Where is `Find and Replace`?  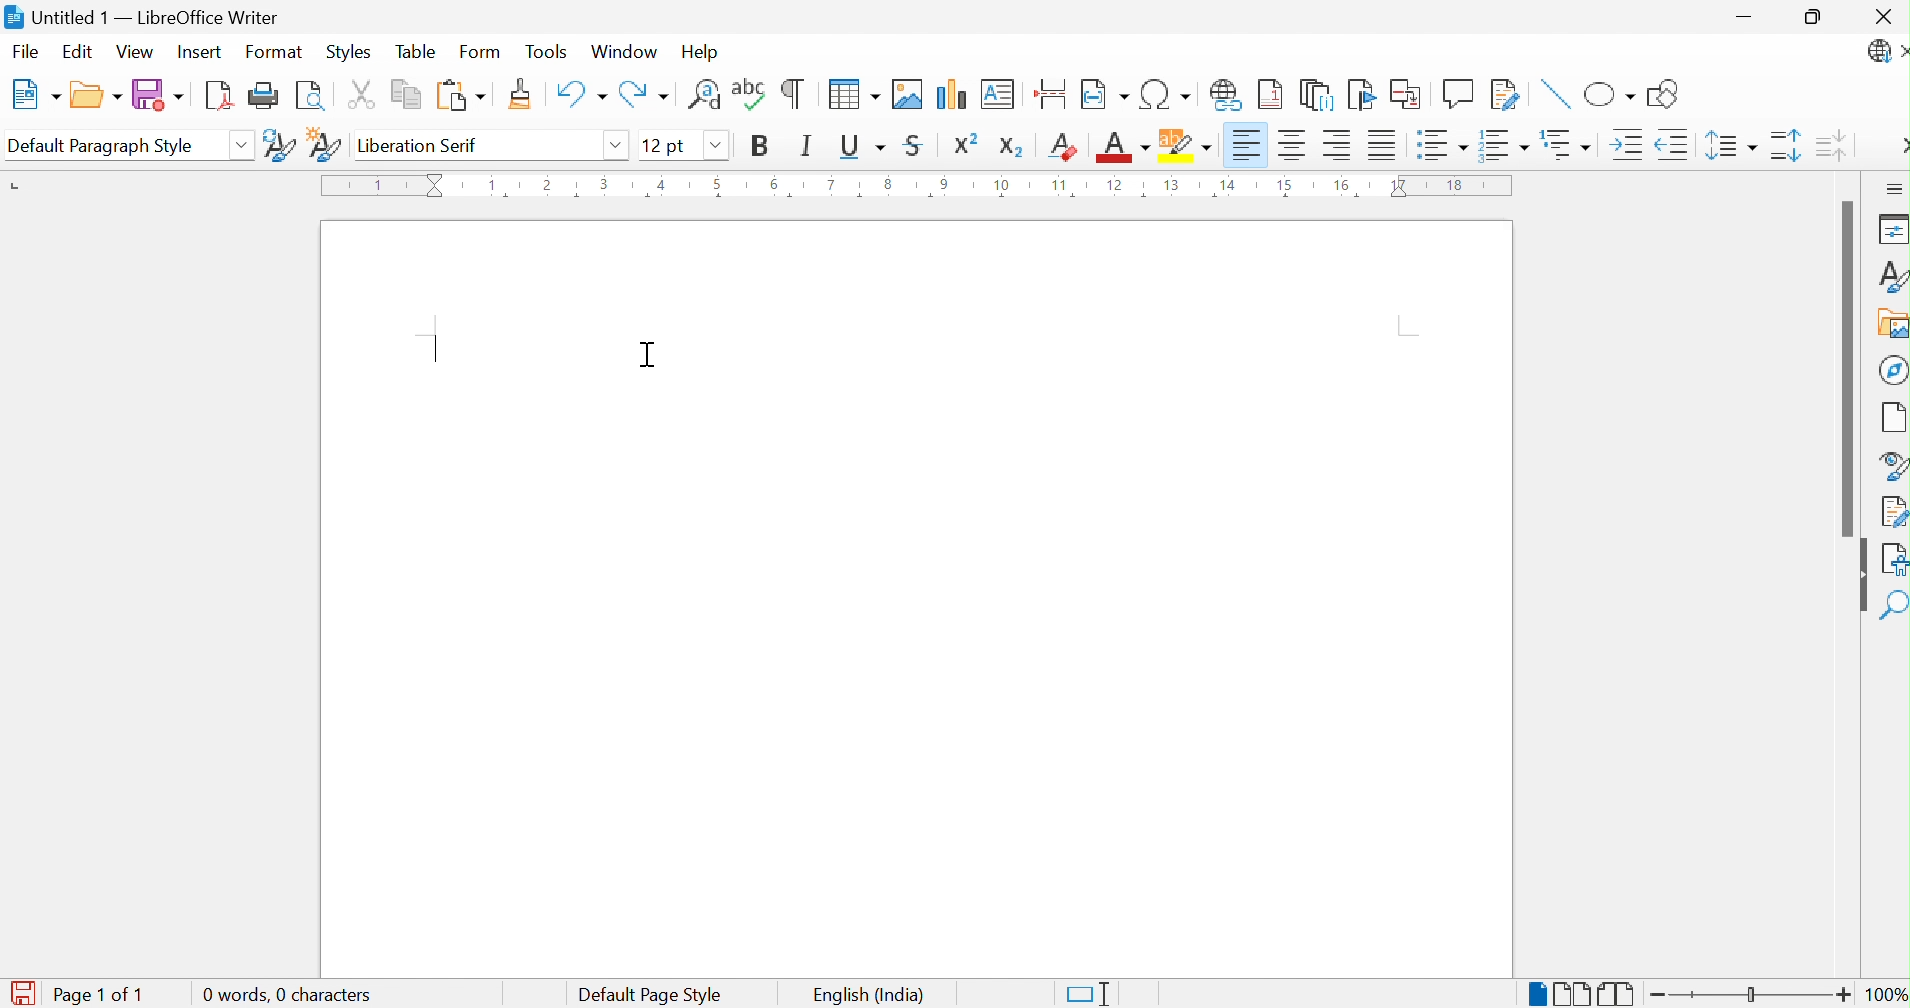
Find and Replace is located at coordinates (703, 95).